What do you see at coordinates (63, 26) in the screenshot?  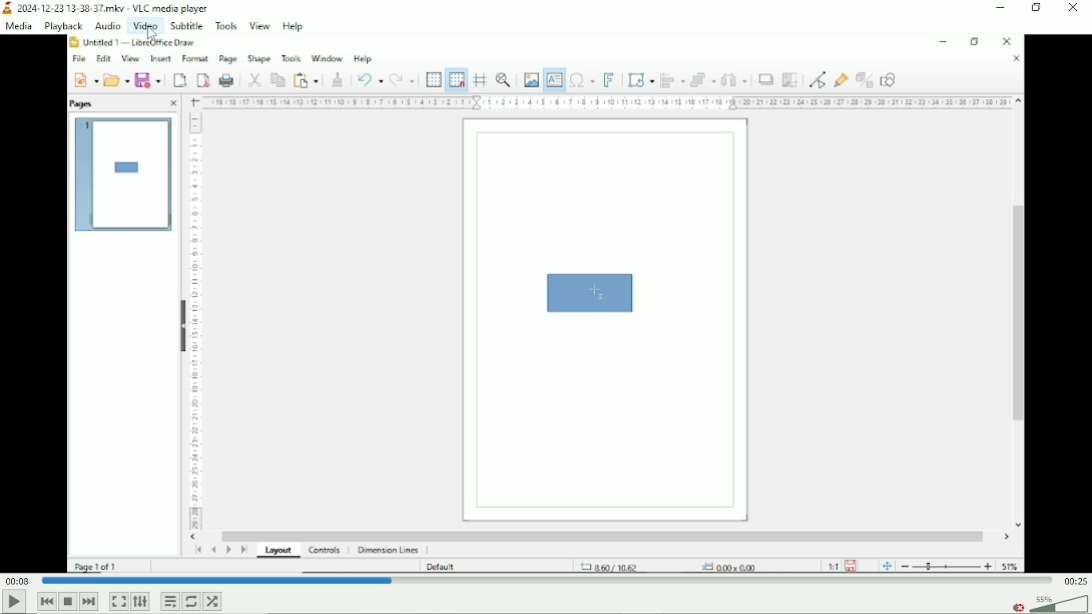 I see `Playback` at bounding box center [63, 26].